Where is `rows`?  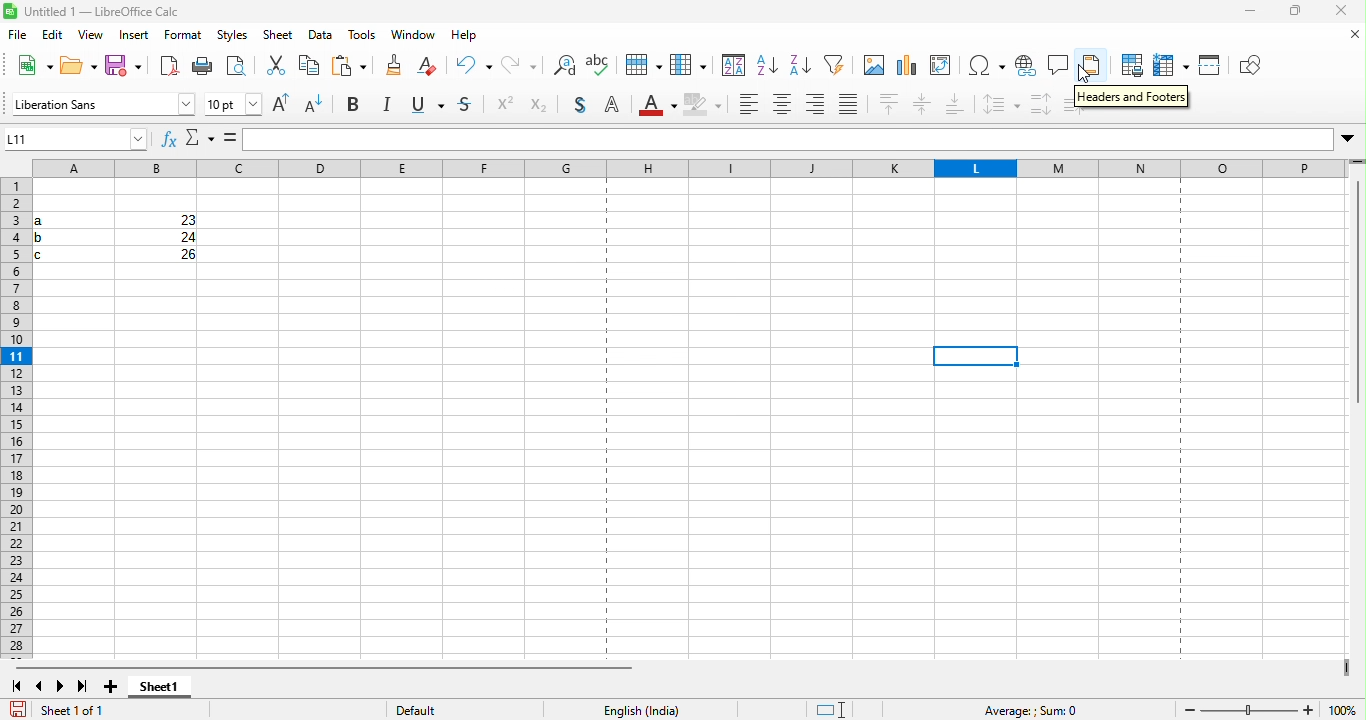 rows is located at coordinates (15, 419).